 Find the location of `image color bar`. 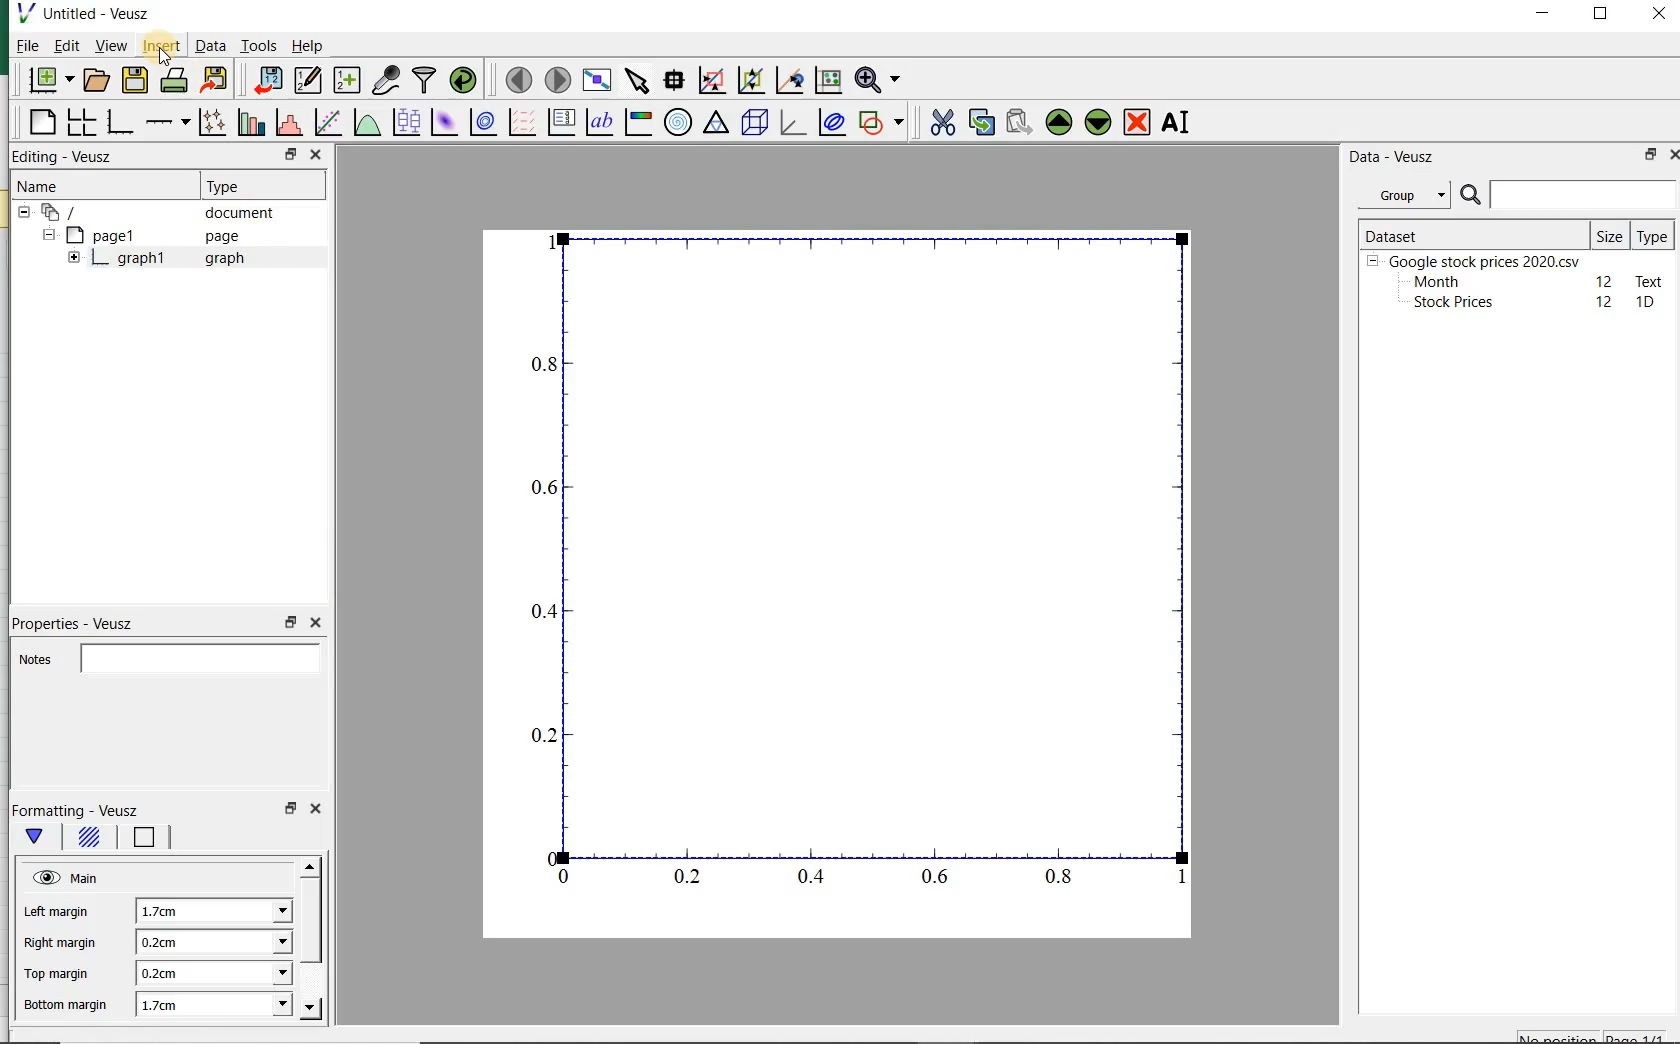

image color bar is located at coordinates (636, 122).